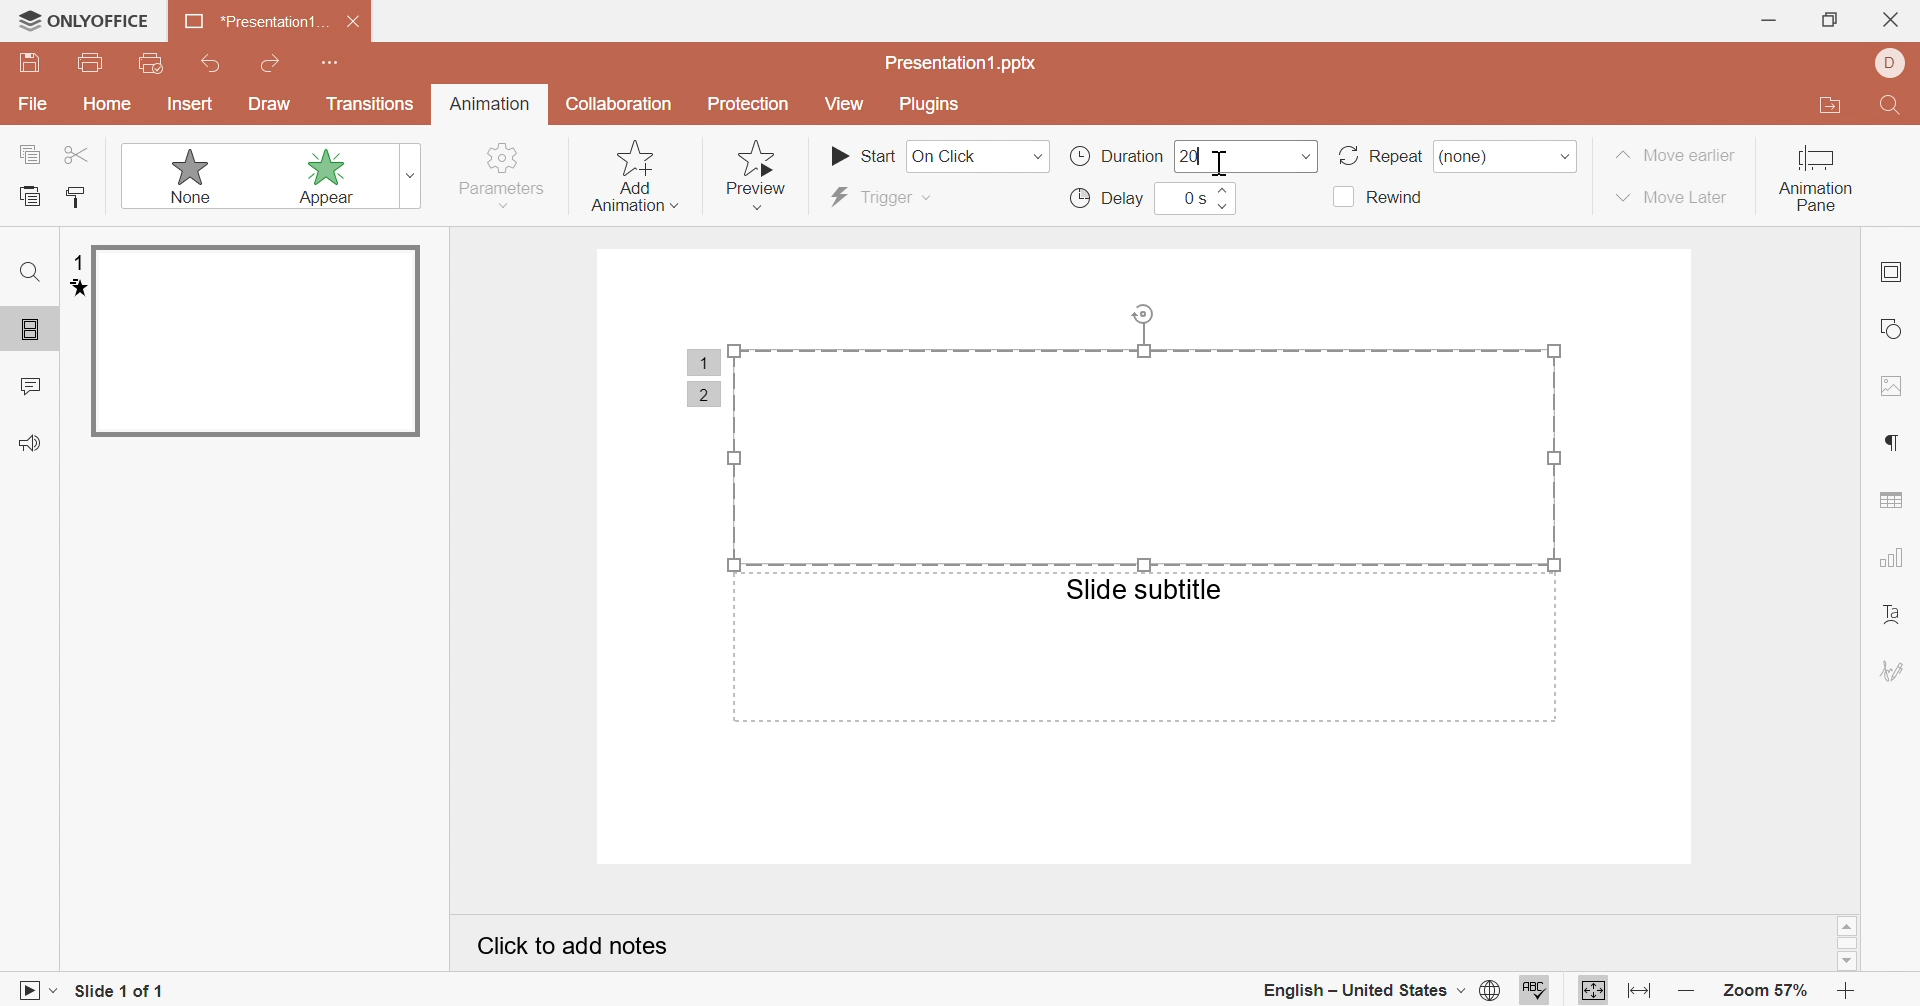 The image size is (1920, 1006). Describe the element at coordinates (1222, 162) in the screenshot. I see `cursor` at that location.